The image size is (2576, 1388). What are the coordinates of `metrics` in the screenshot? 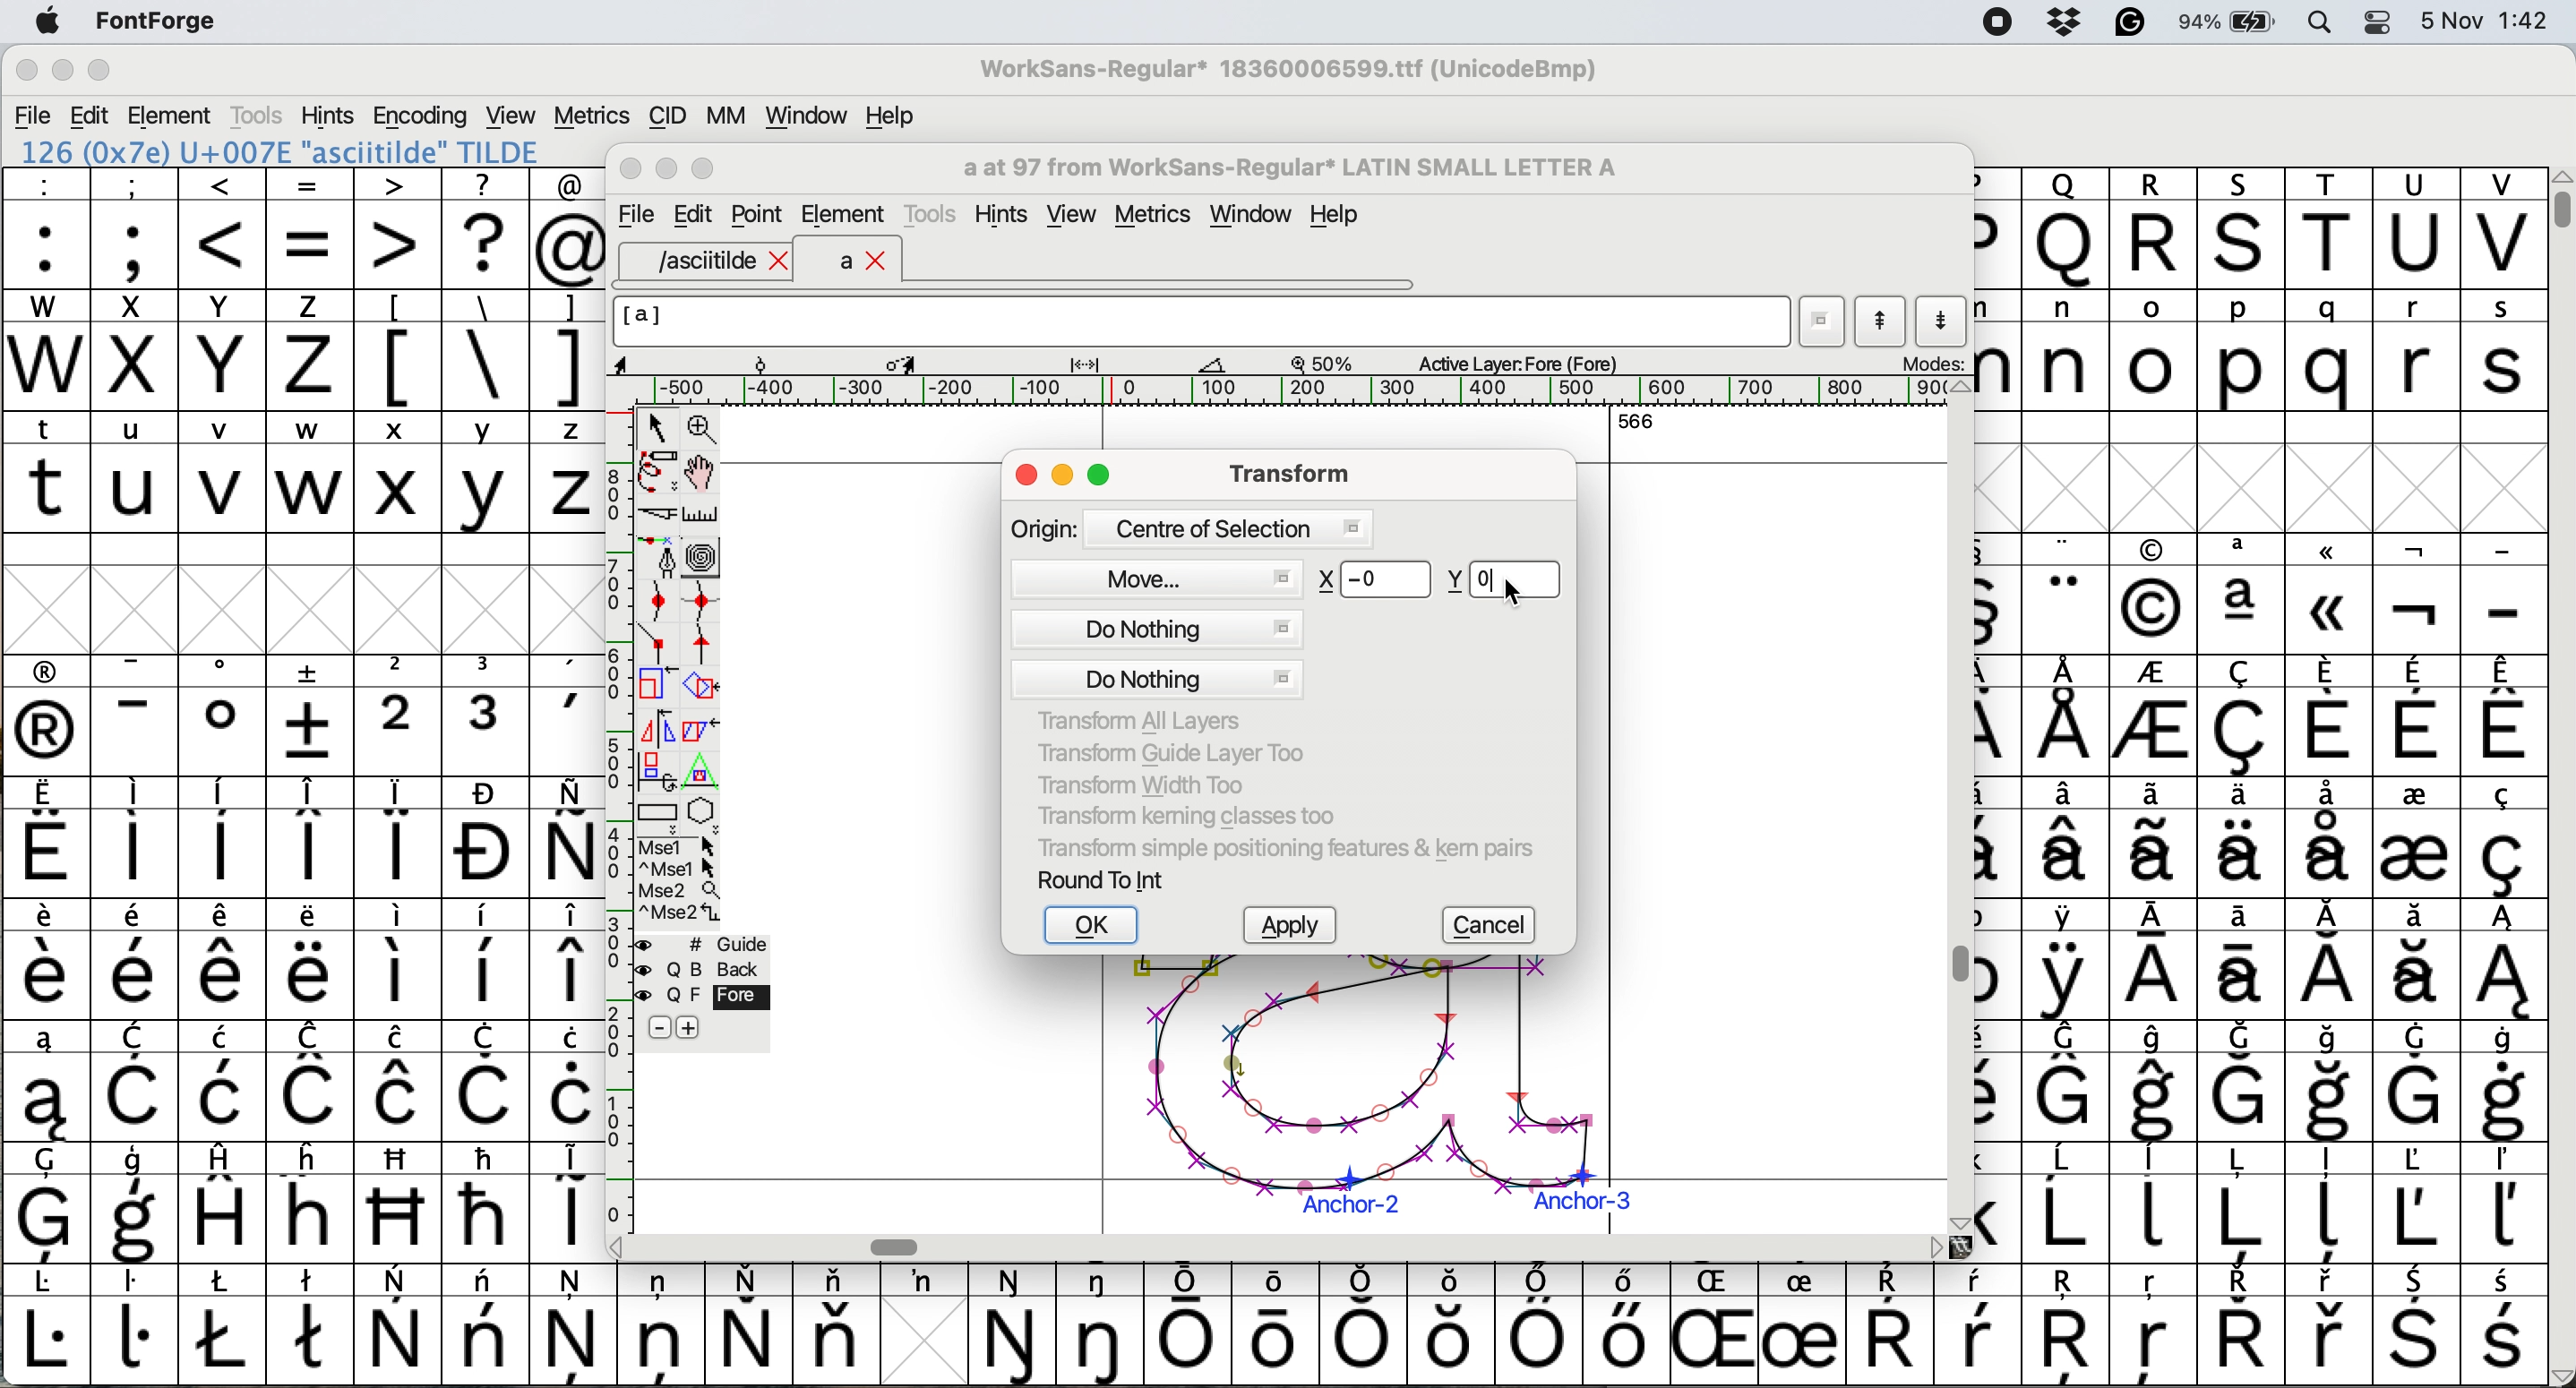 It's located at (1160, 217).